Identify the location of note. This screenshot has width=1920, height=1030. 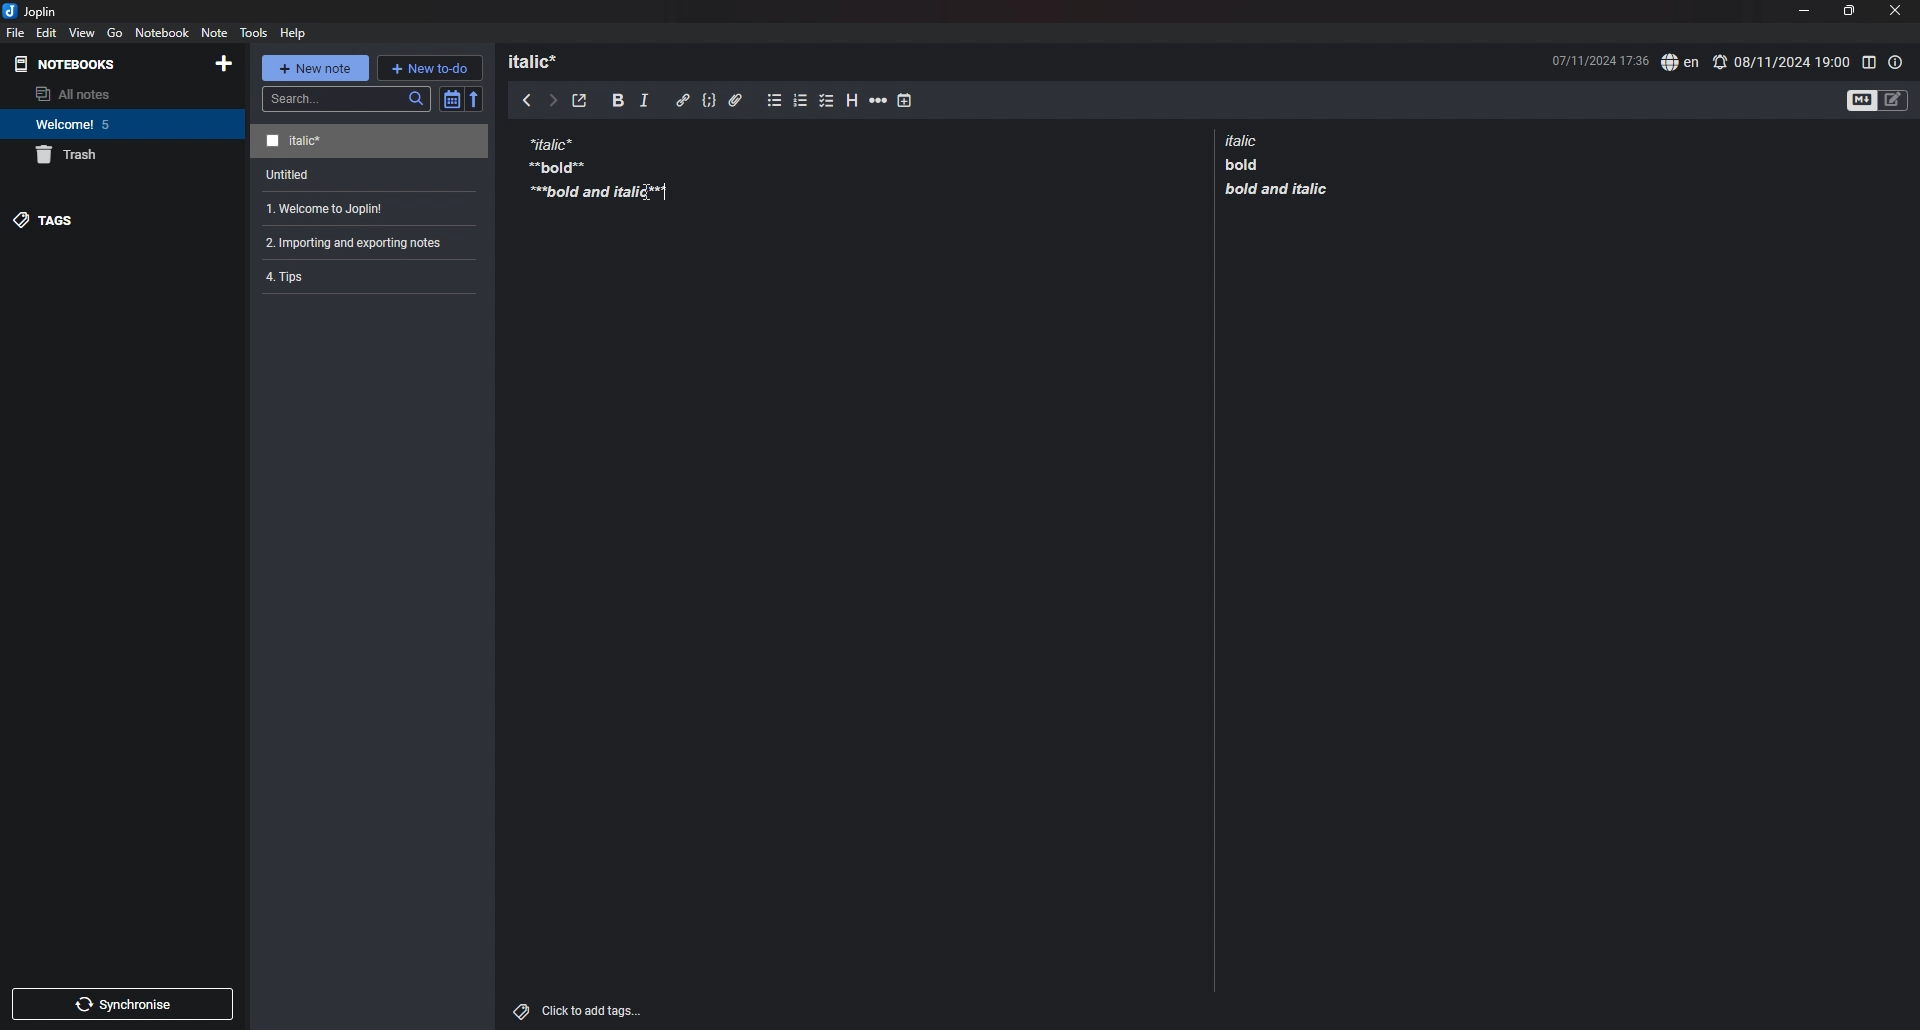
(372, 175).